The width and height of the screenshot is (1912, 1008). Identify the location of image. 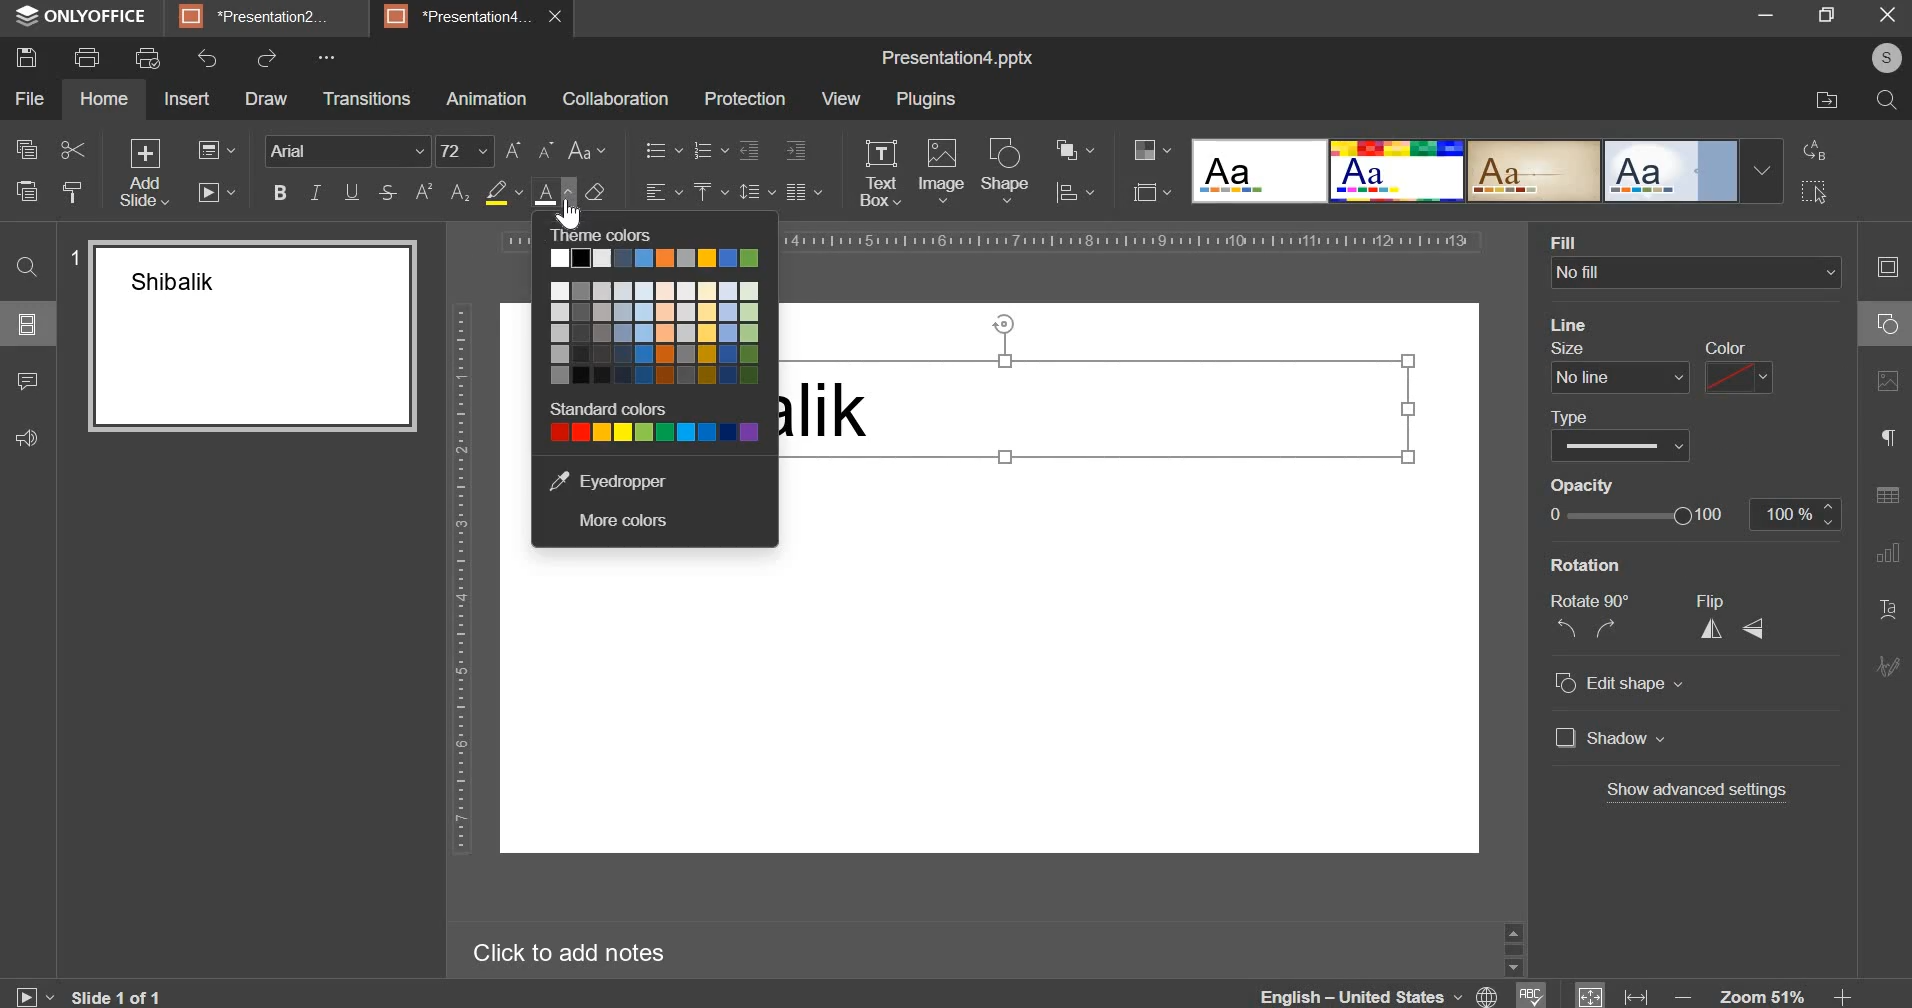
(1887, 391).